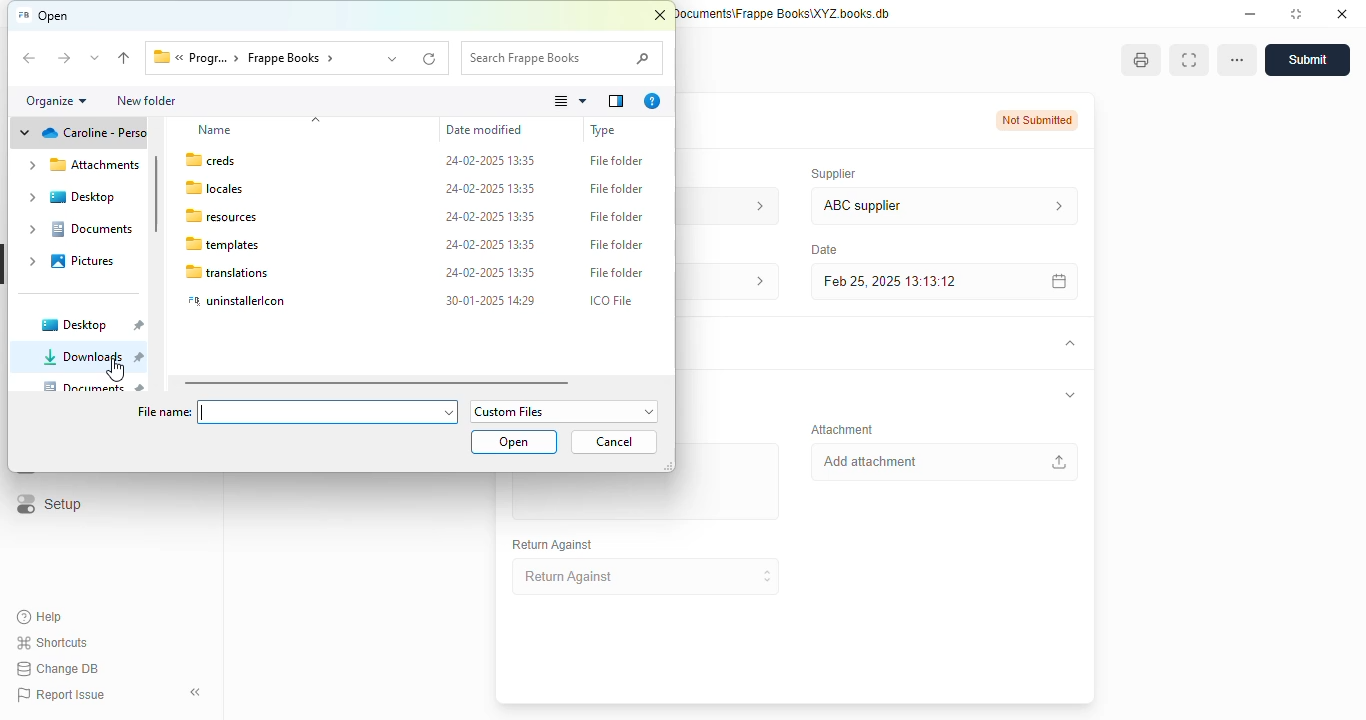  Describe the element at coordinates (82, 165) in the screenshot. I see `attachments` at that location.